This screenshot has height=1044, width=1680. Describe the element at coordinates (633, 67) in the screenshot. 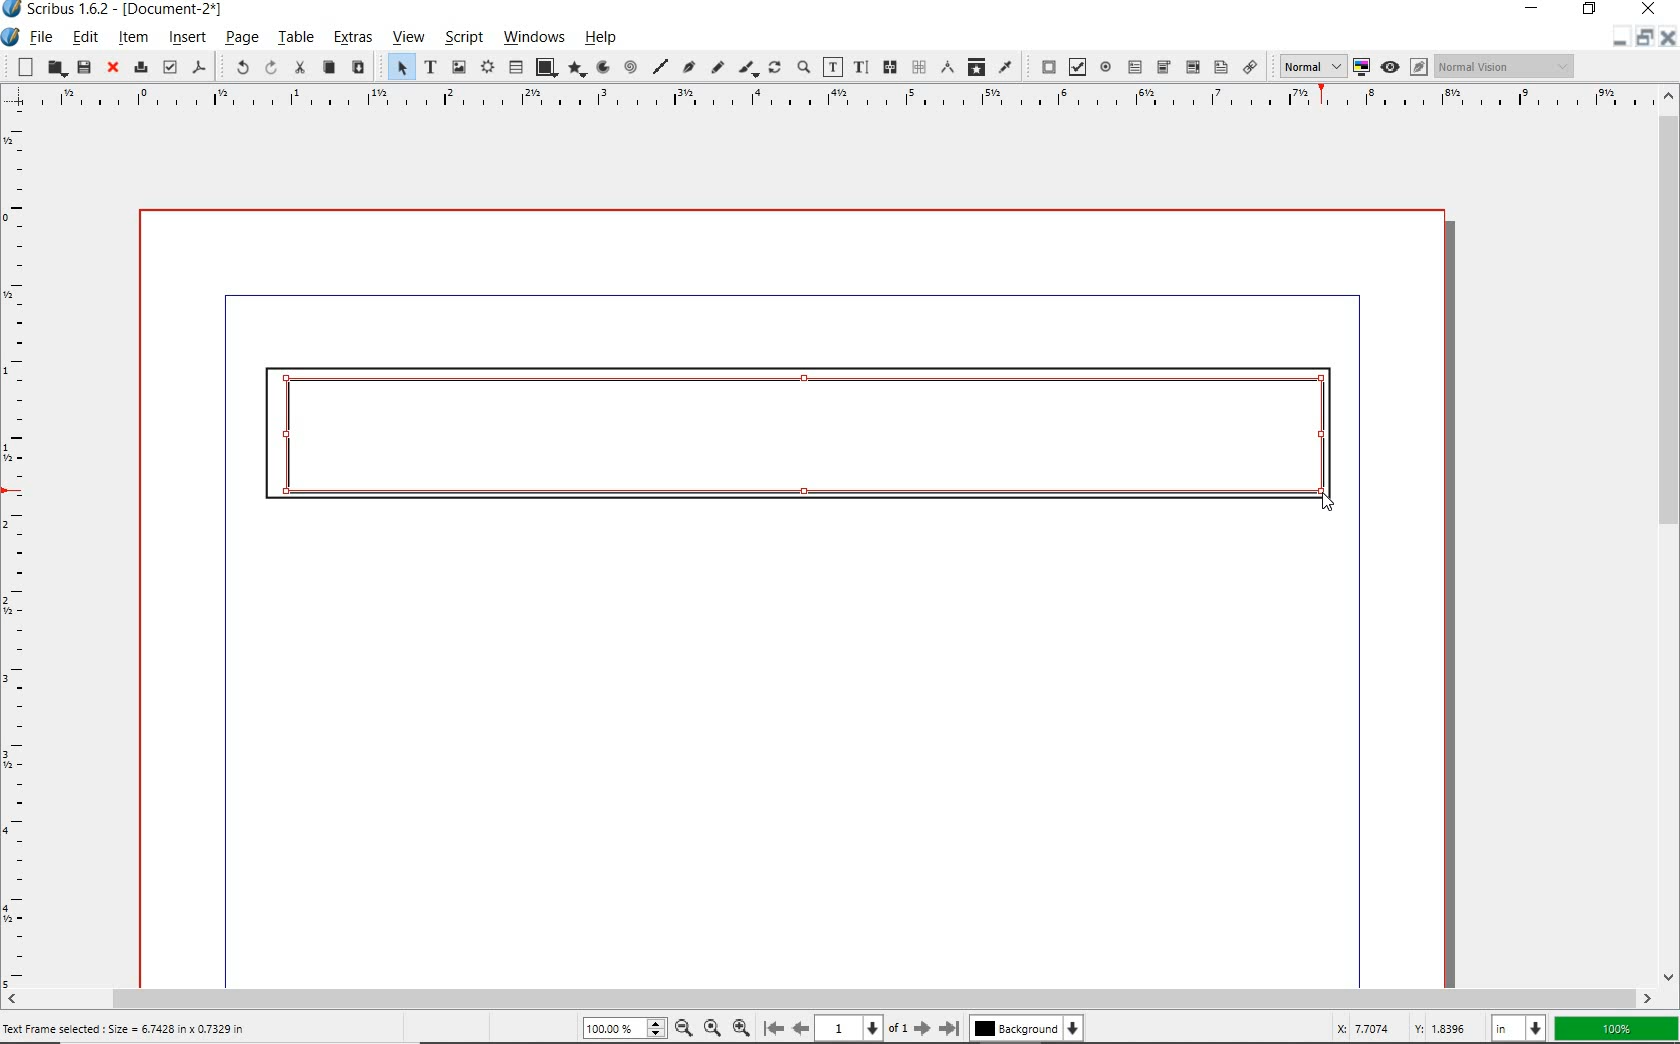

I see `spiral` at that location.